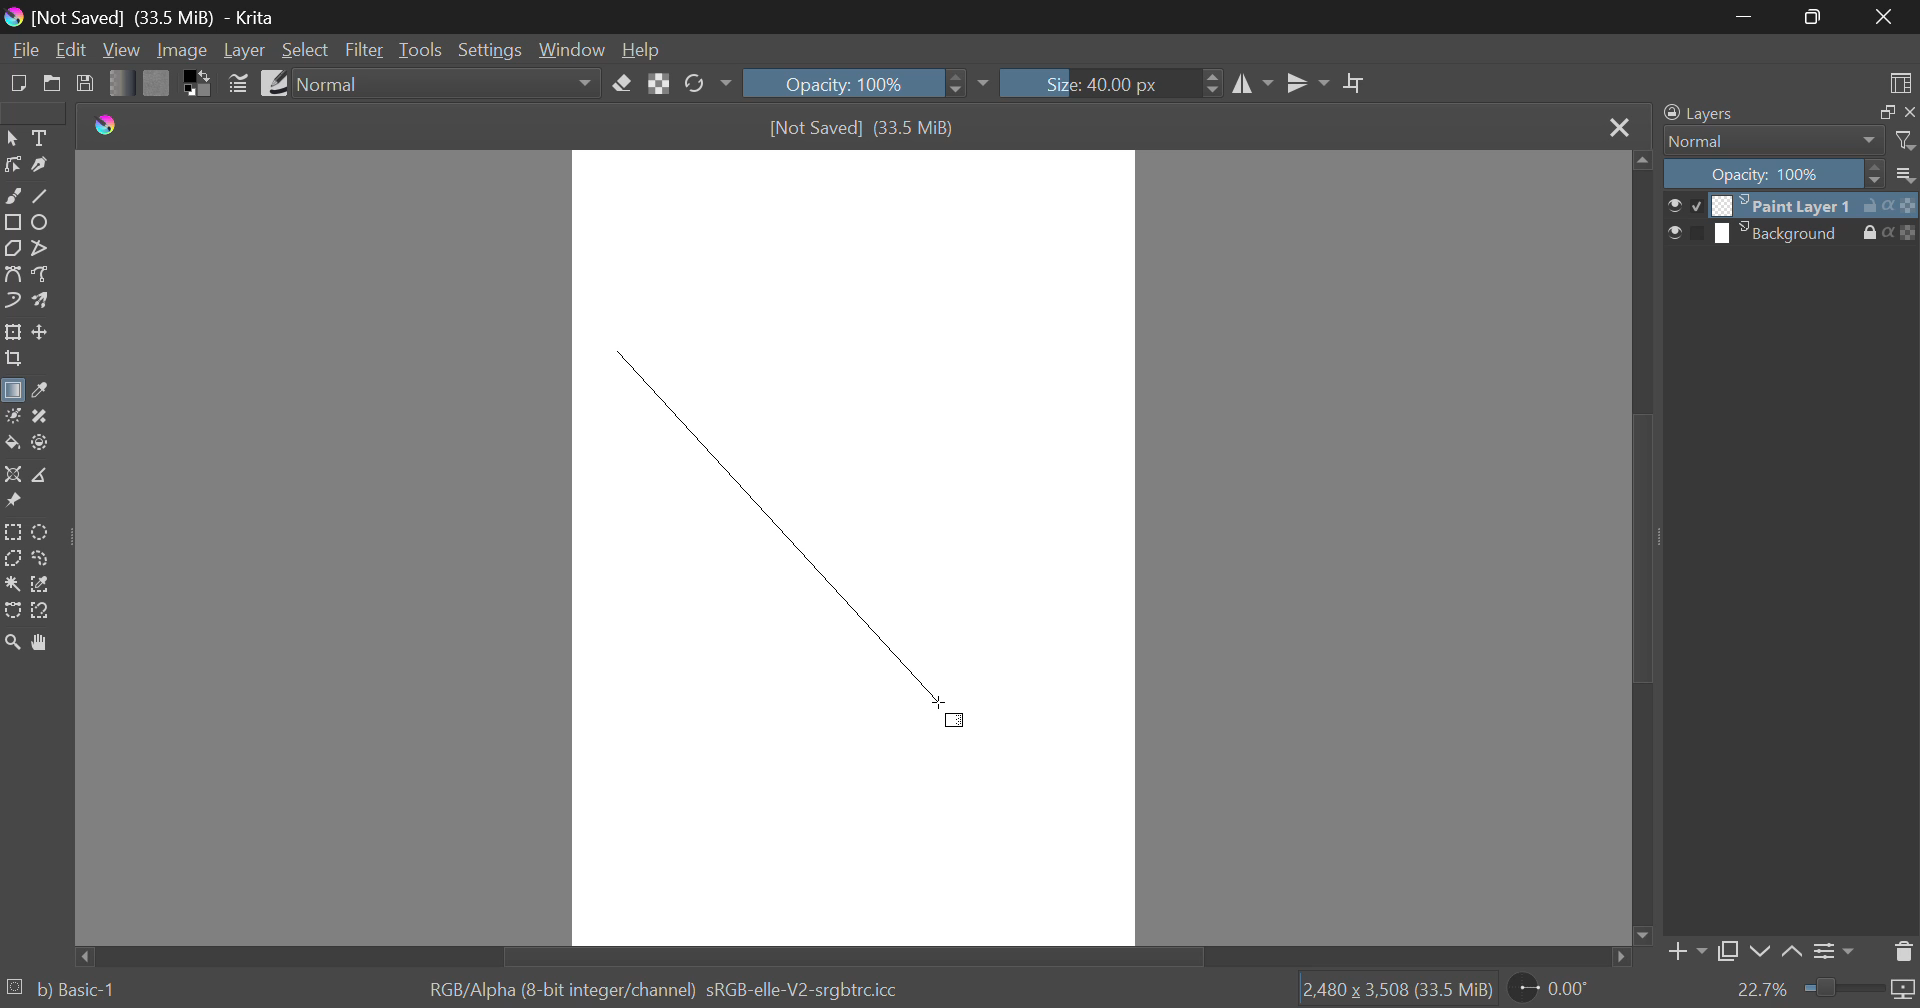 This screenshot has height=1008, width=1920. I want to click on Fill, so click(12, 443).